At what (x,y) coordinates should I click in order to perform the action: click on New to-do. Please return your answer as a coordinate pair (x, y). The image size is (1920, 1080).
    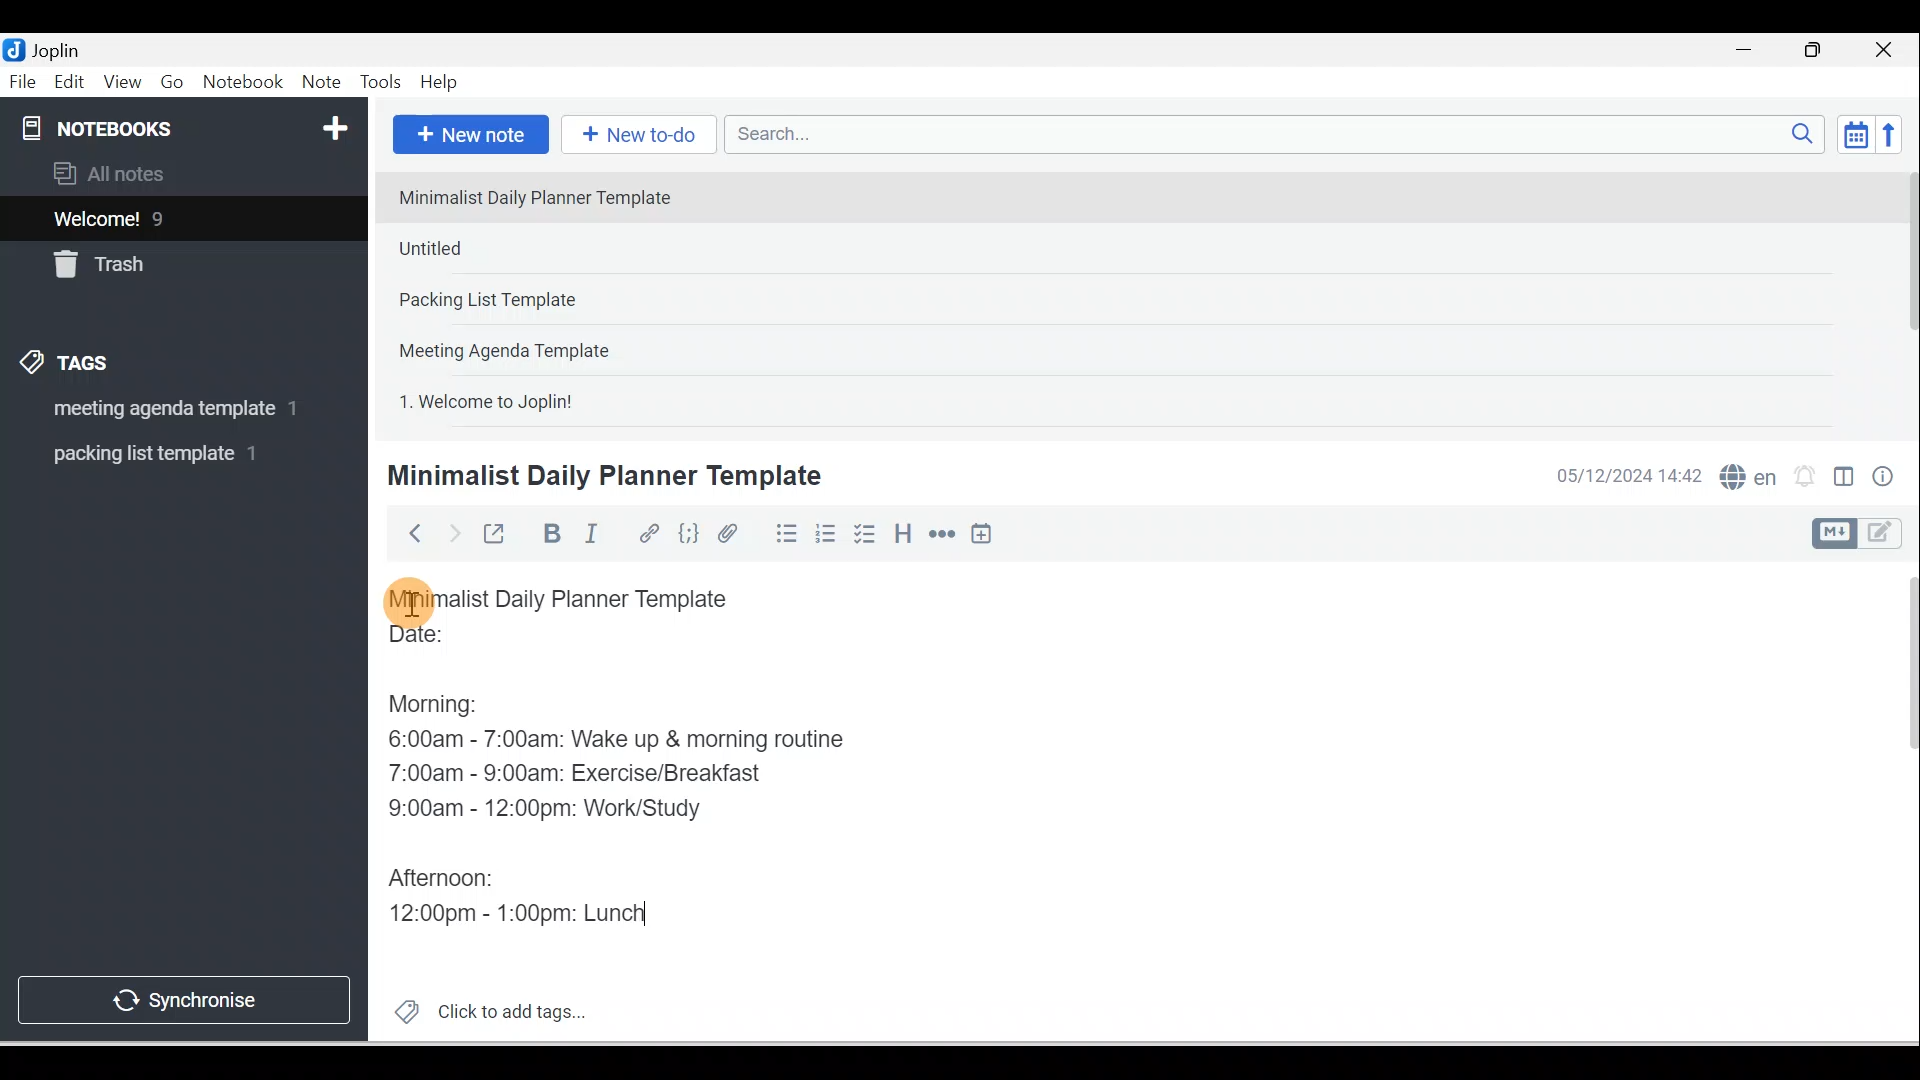
    Looking at the image, I should click on (634, 136).